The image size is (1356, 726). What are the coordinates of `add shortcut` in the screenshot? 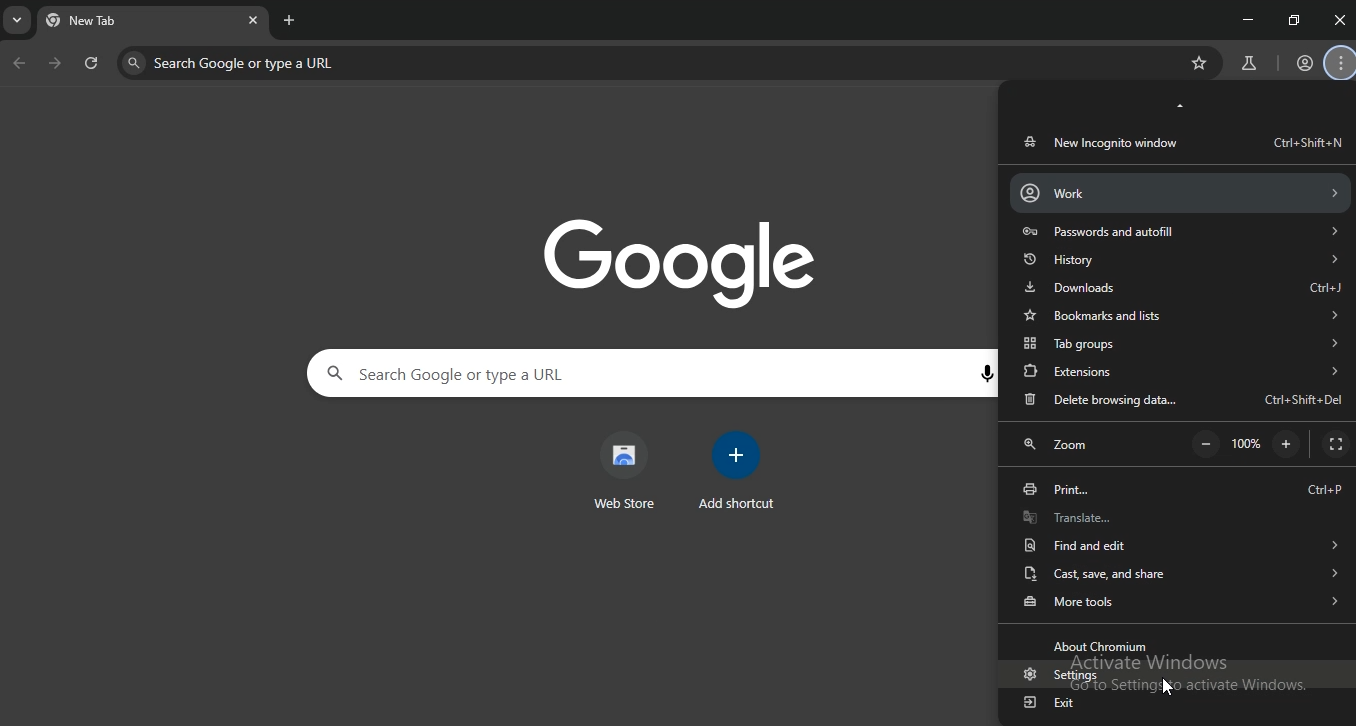 It's located at (740, 471).